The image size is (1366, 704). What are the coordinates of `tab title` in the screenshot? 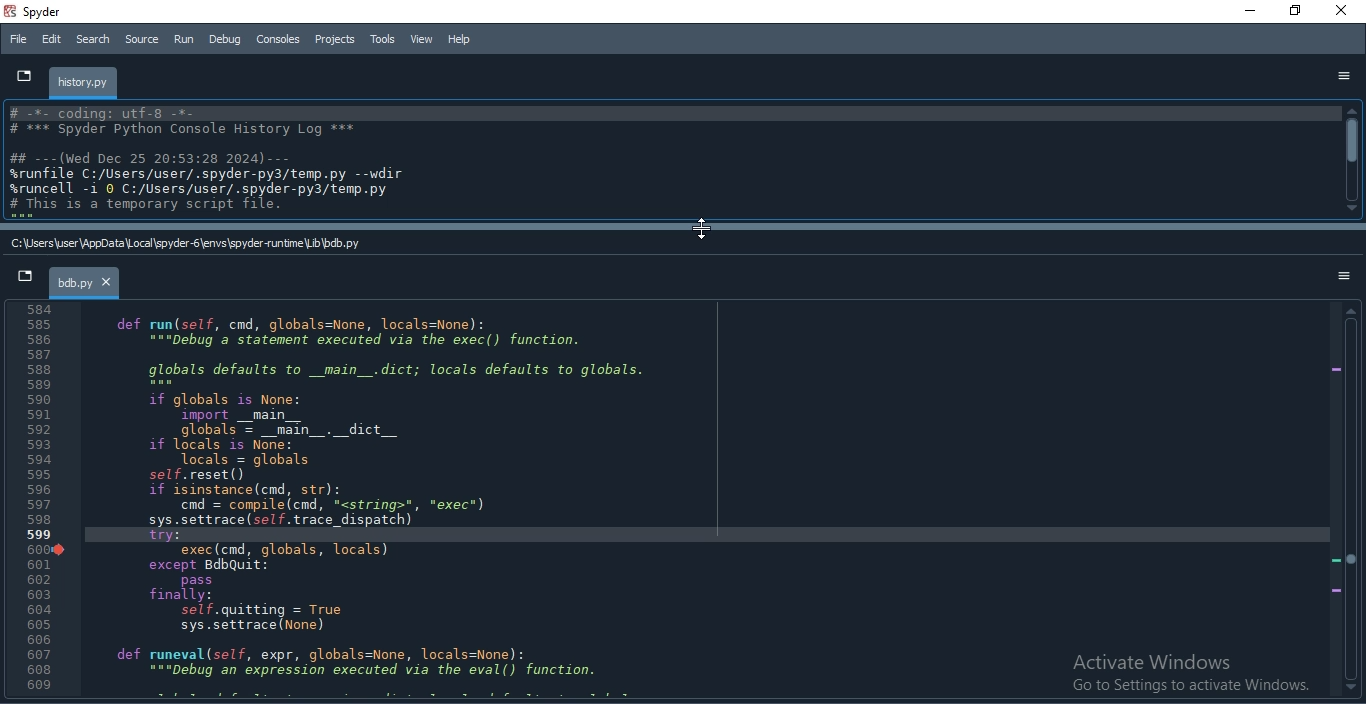 It's located at (86, 284).